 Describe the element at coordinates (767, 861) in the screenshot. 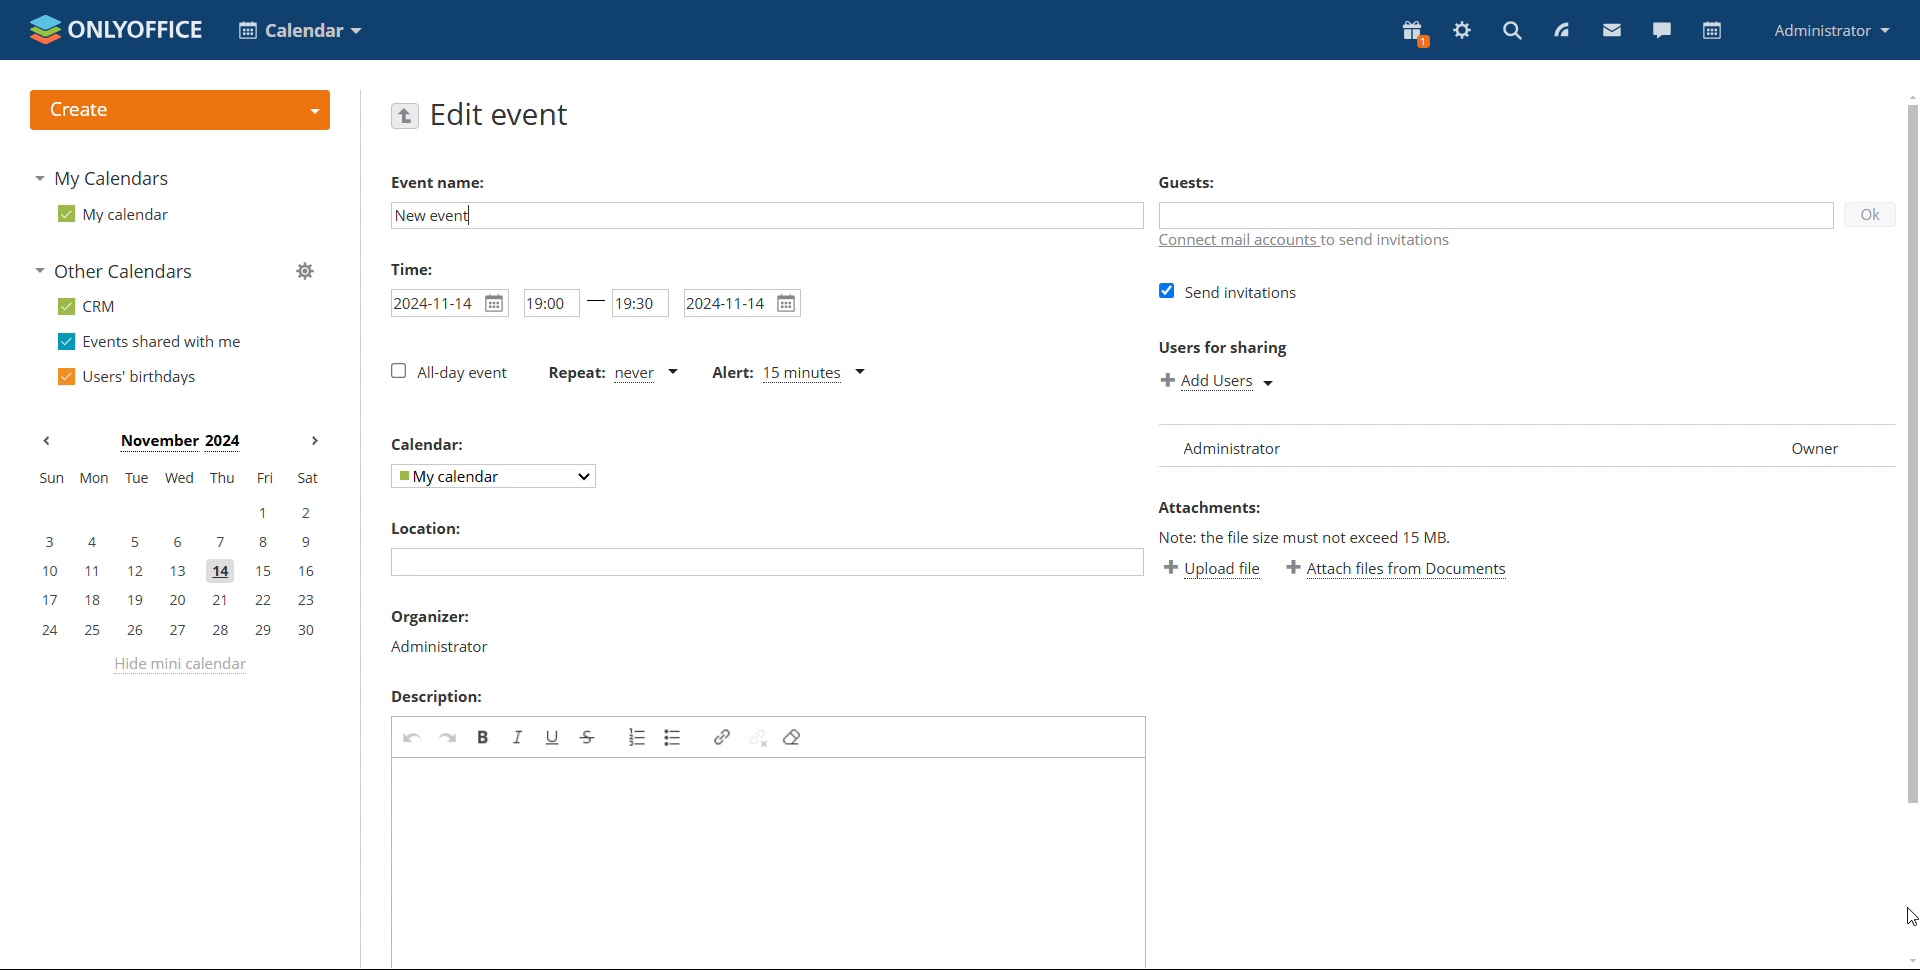

I see `add description` at that location.